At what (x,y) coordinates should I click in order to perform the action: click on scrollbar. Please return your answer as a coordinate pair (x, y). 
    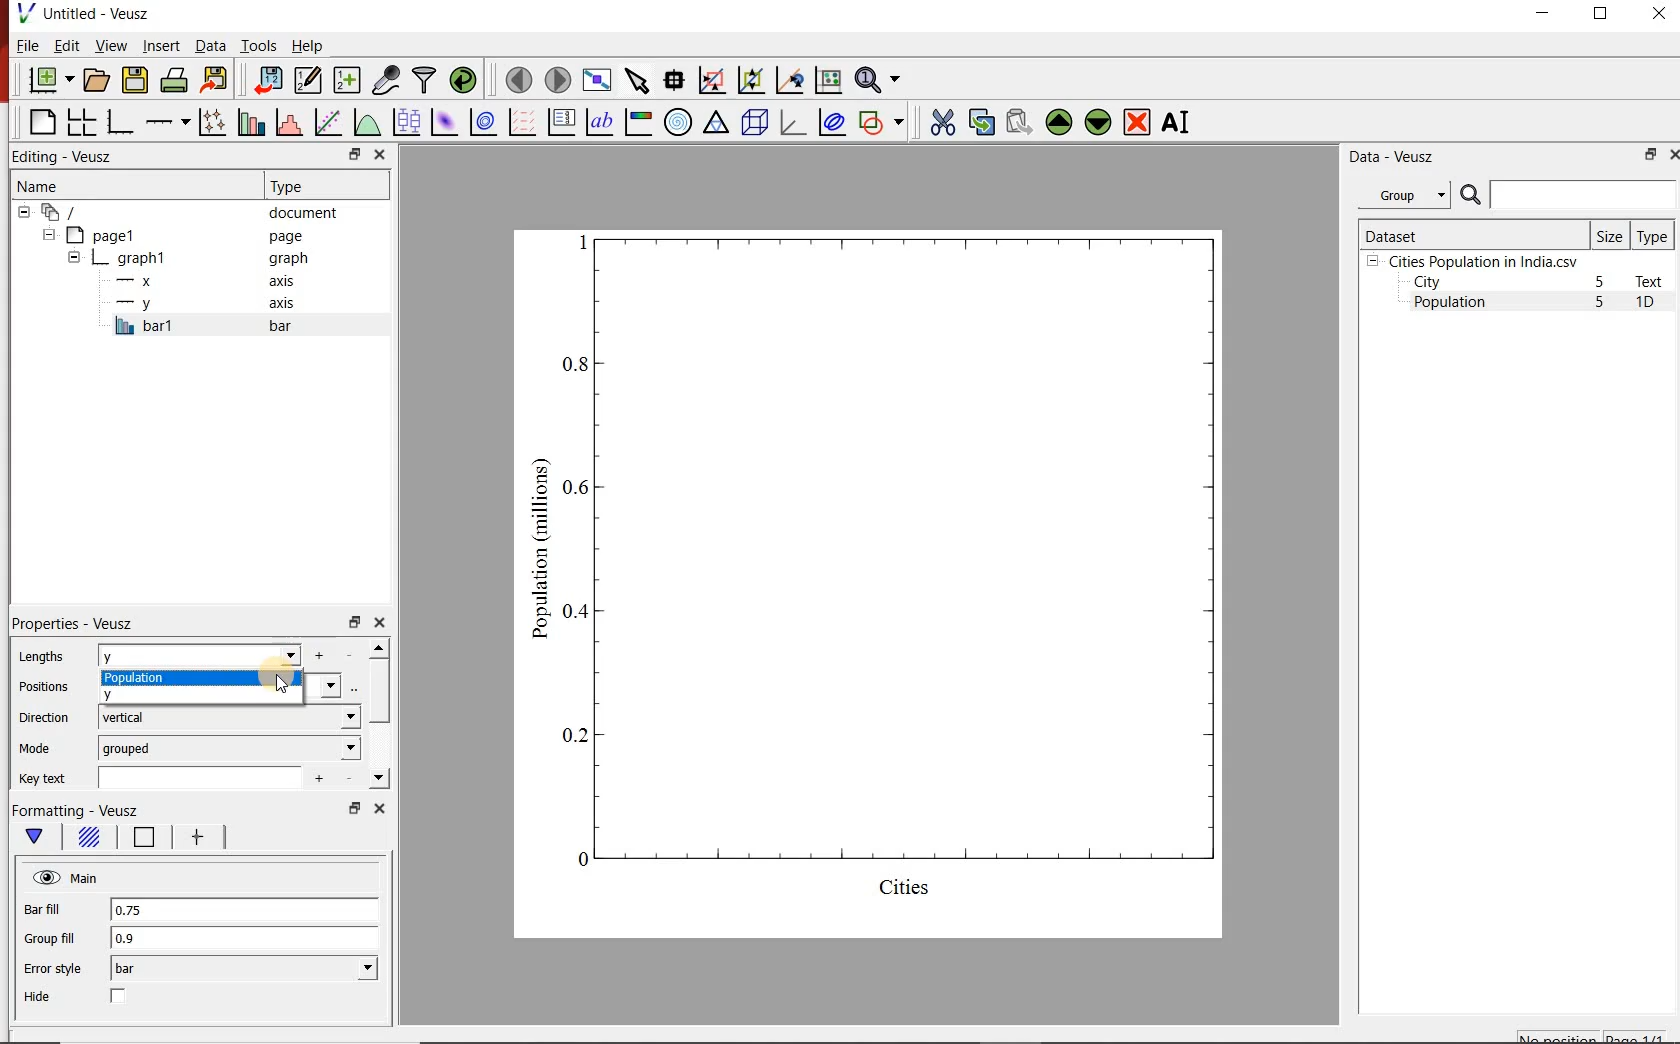
    Looking at the image, I should click on (379, 714).